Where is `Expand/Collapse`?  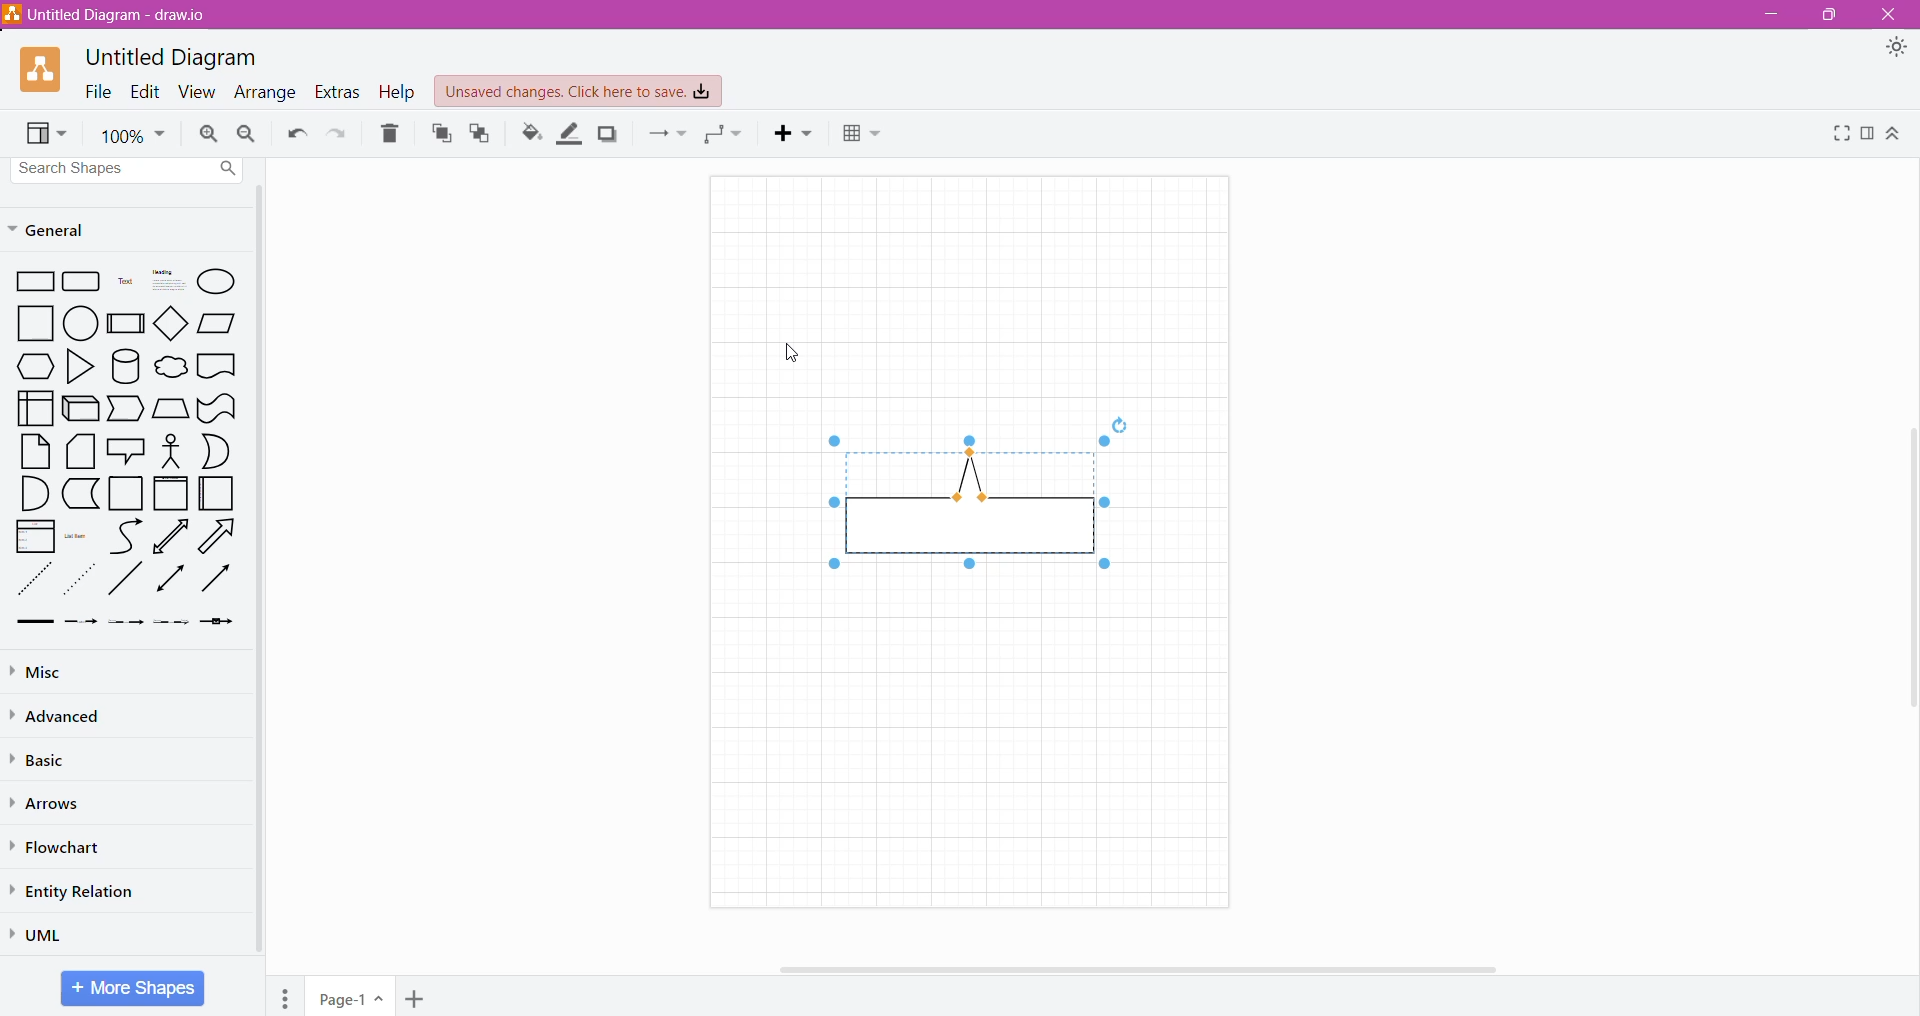 Expand/Collapse is located at coordinates (1894, 134).